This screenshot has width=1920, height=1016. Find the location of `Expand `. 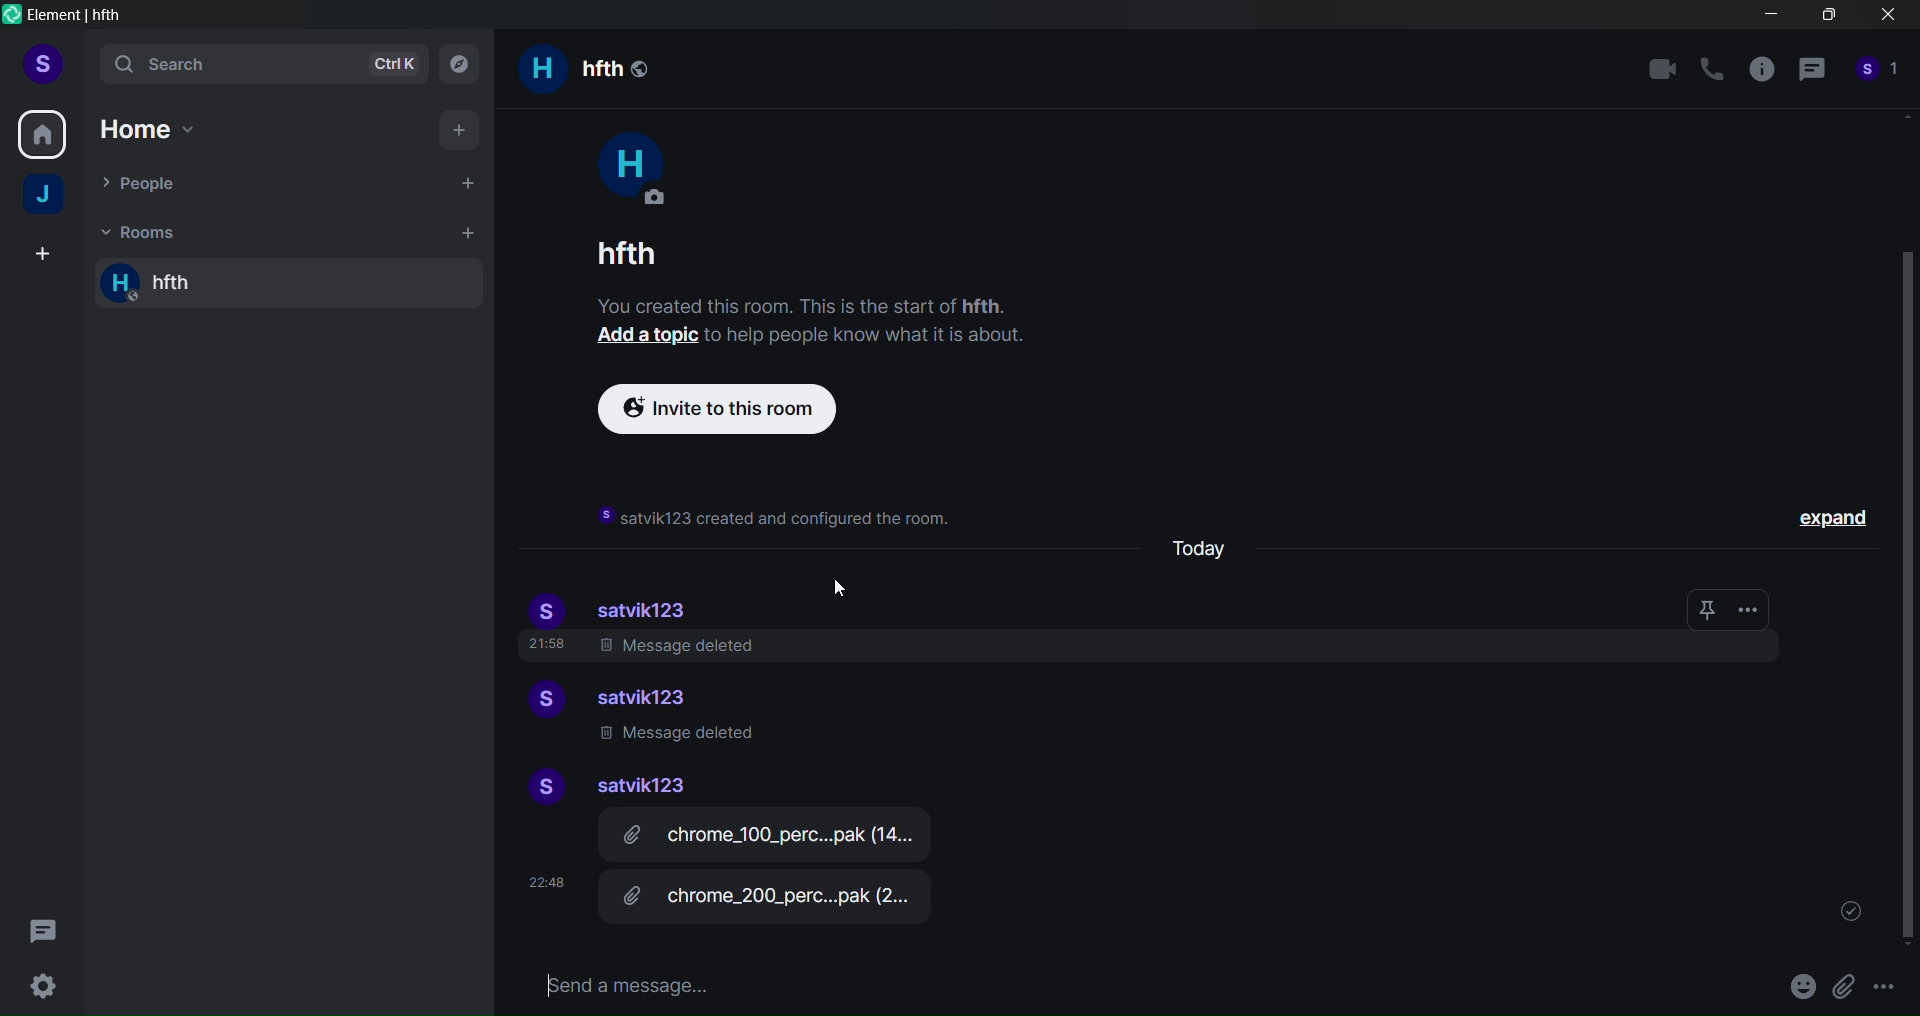

Expand  is located at coordinates (1817, 516).